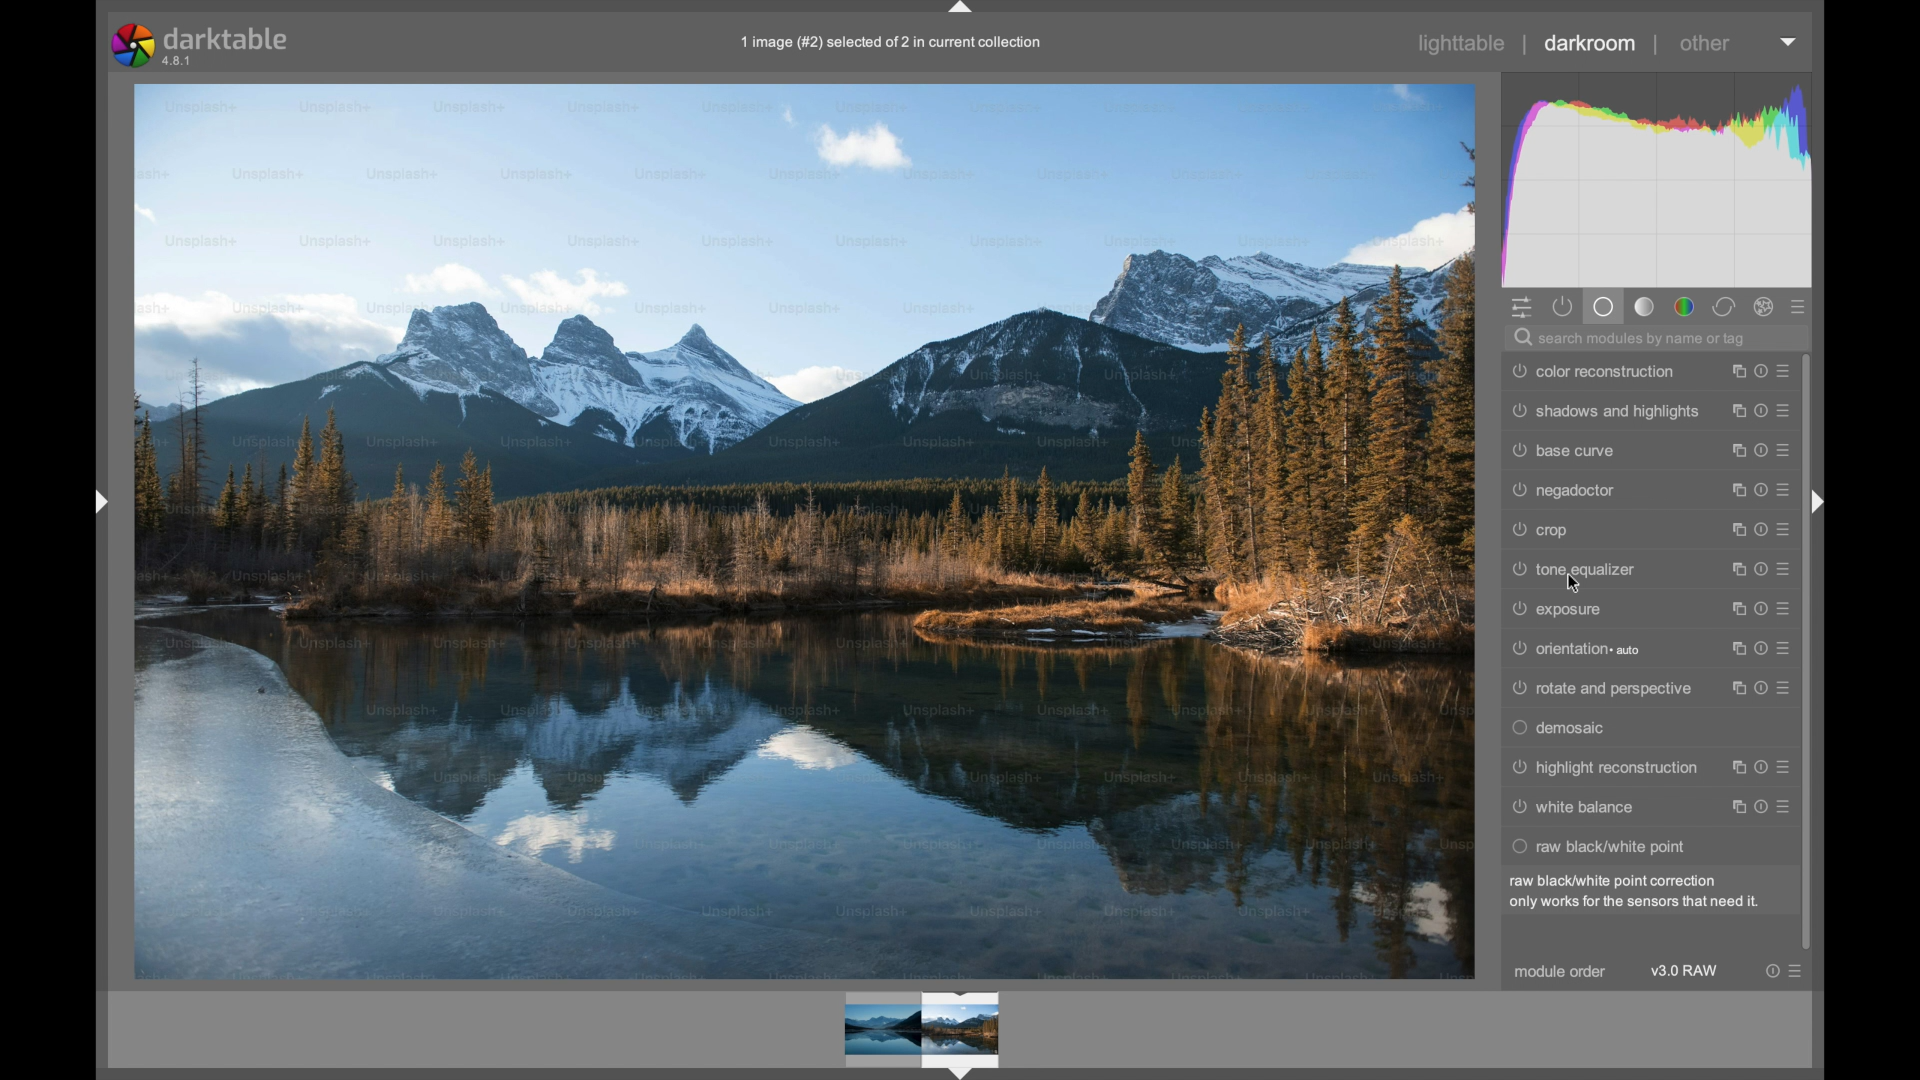 The height and width of the screenshot is (1080, 1920). I want to click on tone, so click(1646, 306).